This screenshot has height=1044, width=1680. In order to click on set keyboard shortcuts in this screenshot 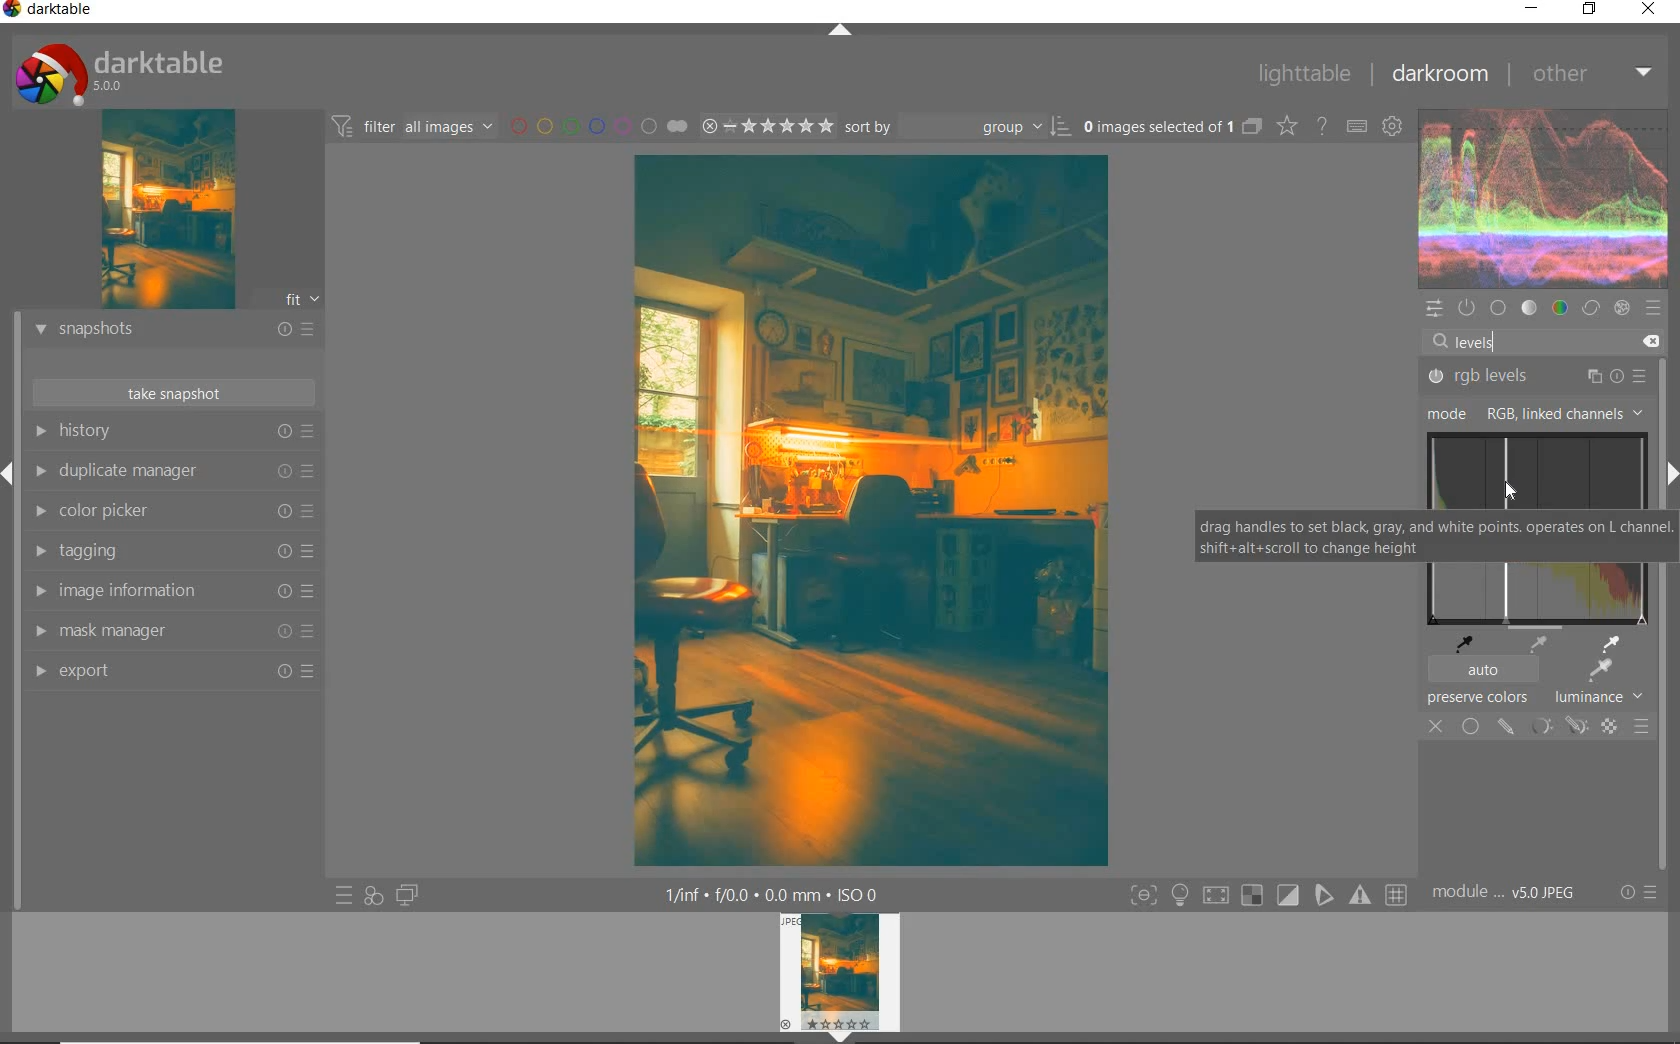, I will do `click(1356, 128)`.